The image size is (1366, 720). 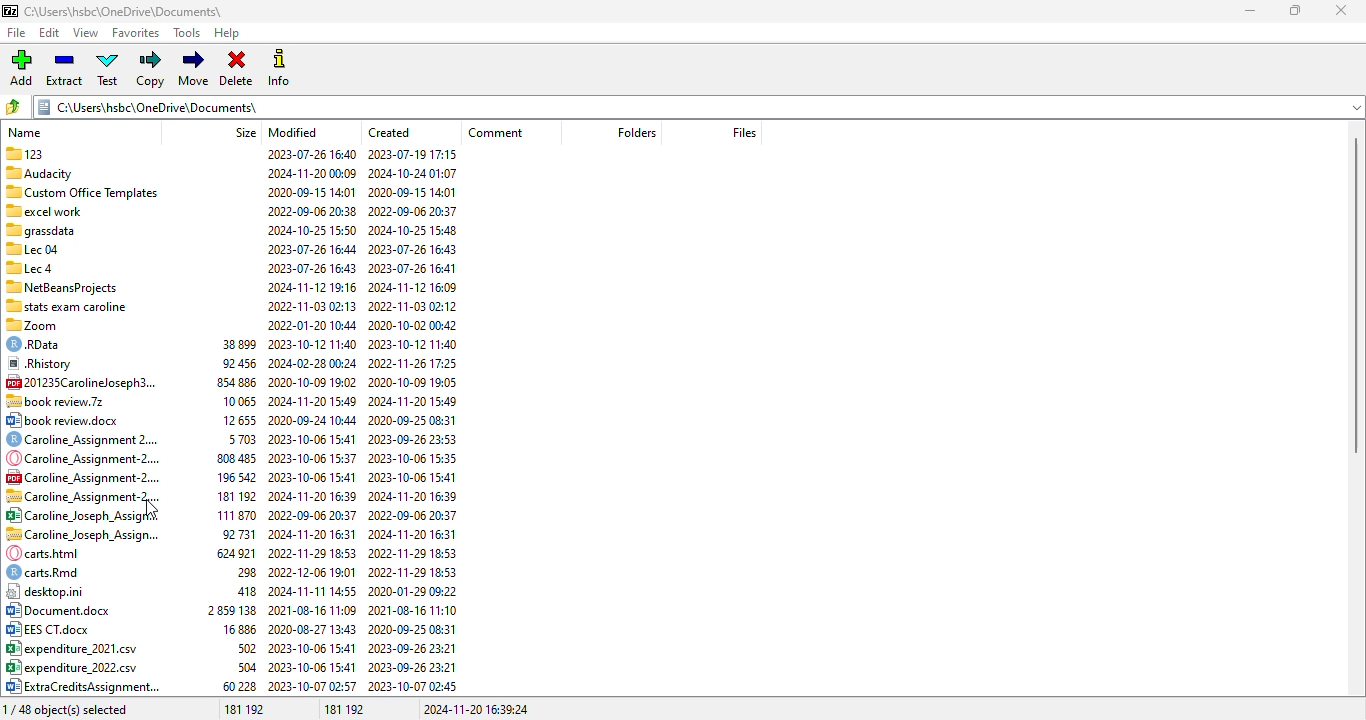 I want to click on && Caroline Assignment-2.... 196542 2023-10-06 15:41 2023-10-06 15:41, so click(x=232, y=477).